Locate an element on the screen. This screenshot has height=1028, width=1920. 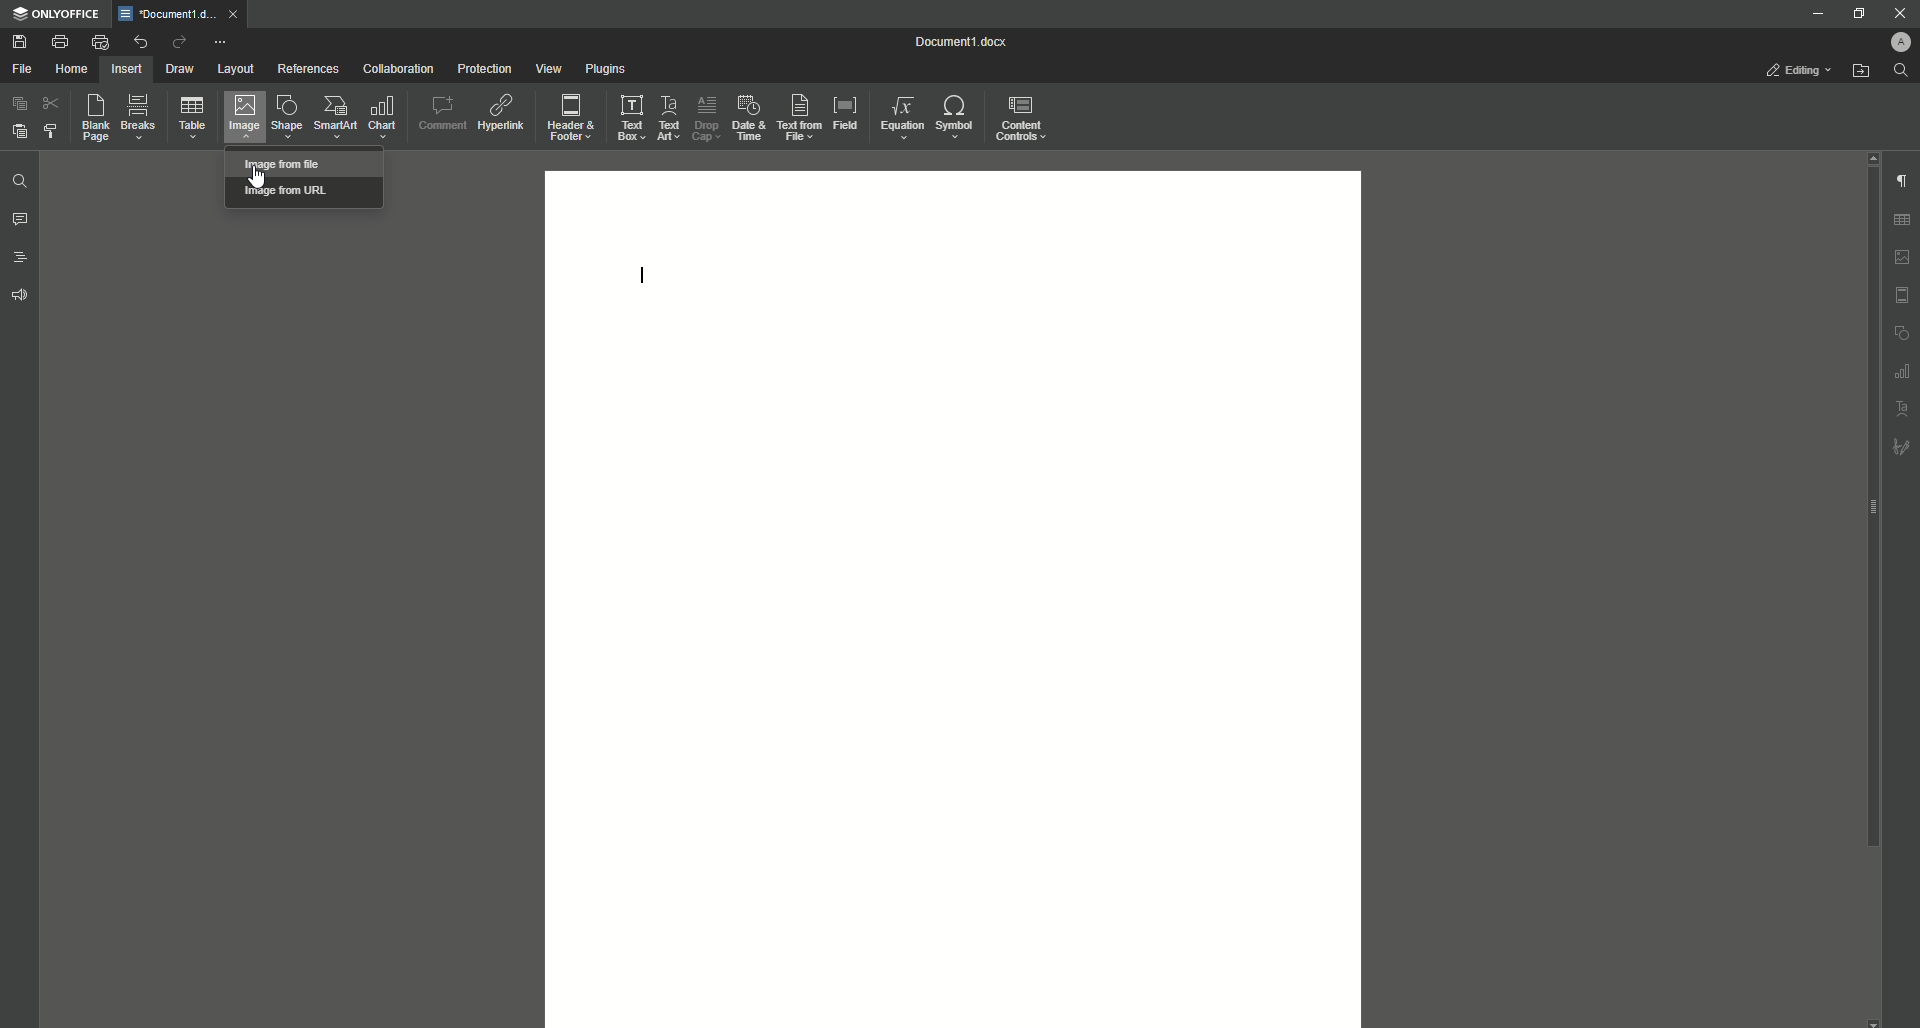
Text From File is located at coordinates (799, 114).